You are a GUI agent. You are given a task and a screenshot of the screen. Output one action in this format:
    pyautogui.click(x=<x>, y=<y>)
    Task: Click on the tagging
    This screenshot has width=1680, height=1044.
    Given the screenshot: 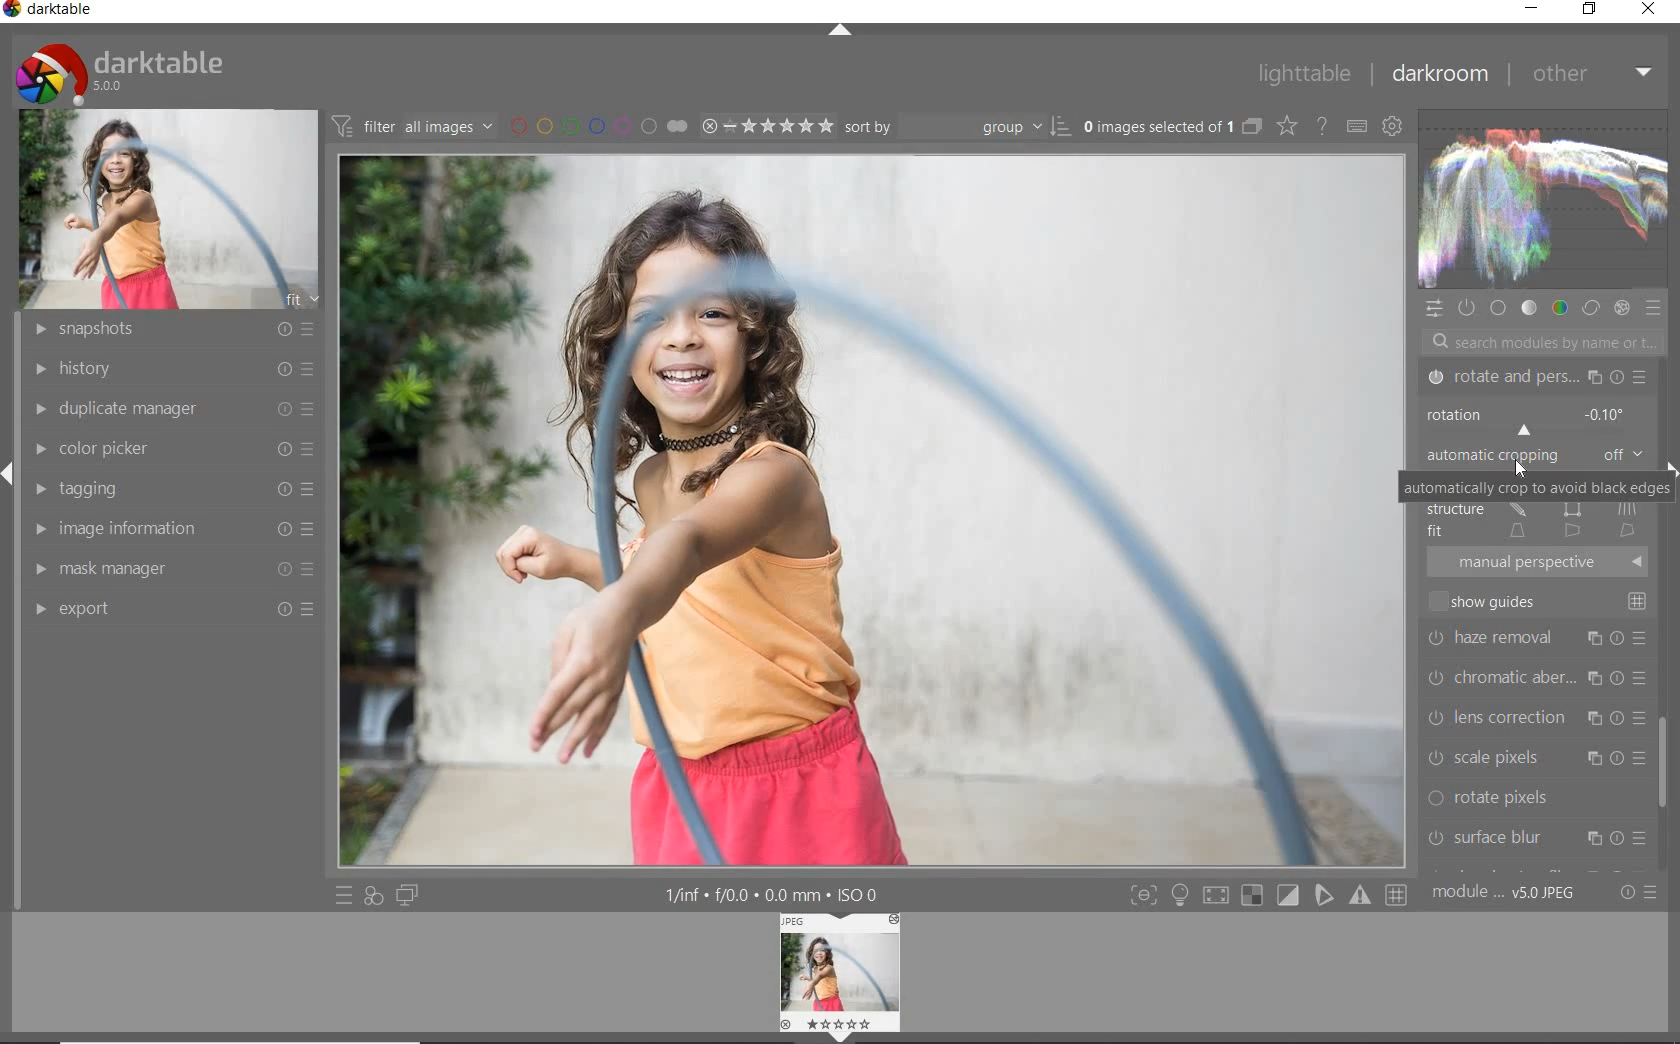 What is the action you would take?
    pyautogui.click(x=173, y=488)
    